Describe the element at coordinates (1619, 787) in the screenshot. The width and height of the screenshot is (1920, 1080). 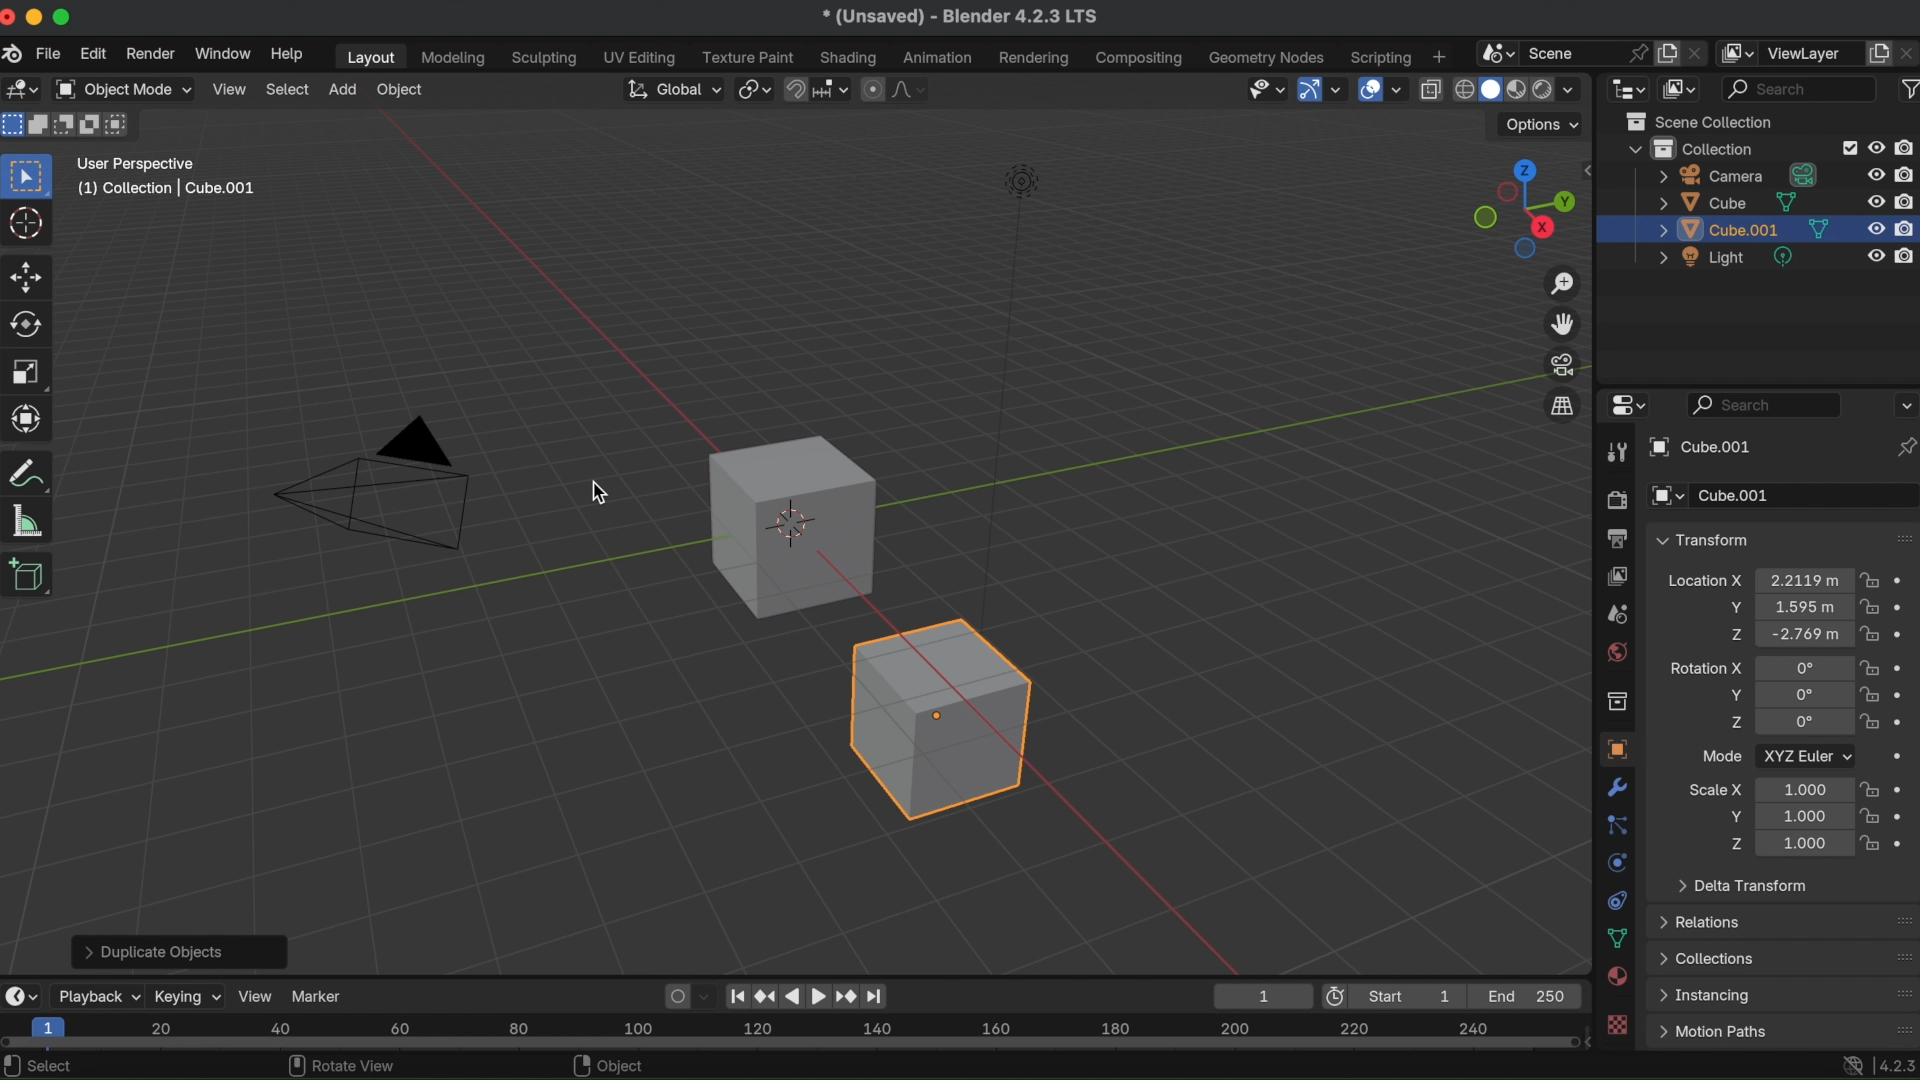
I see `modifiers` at that location.